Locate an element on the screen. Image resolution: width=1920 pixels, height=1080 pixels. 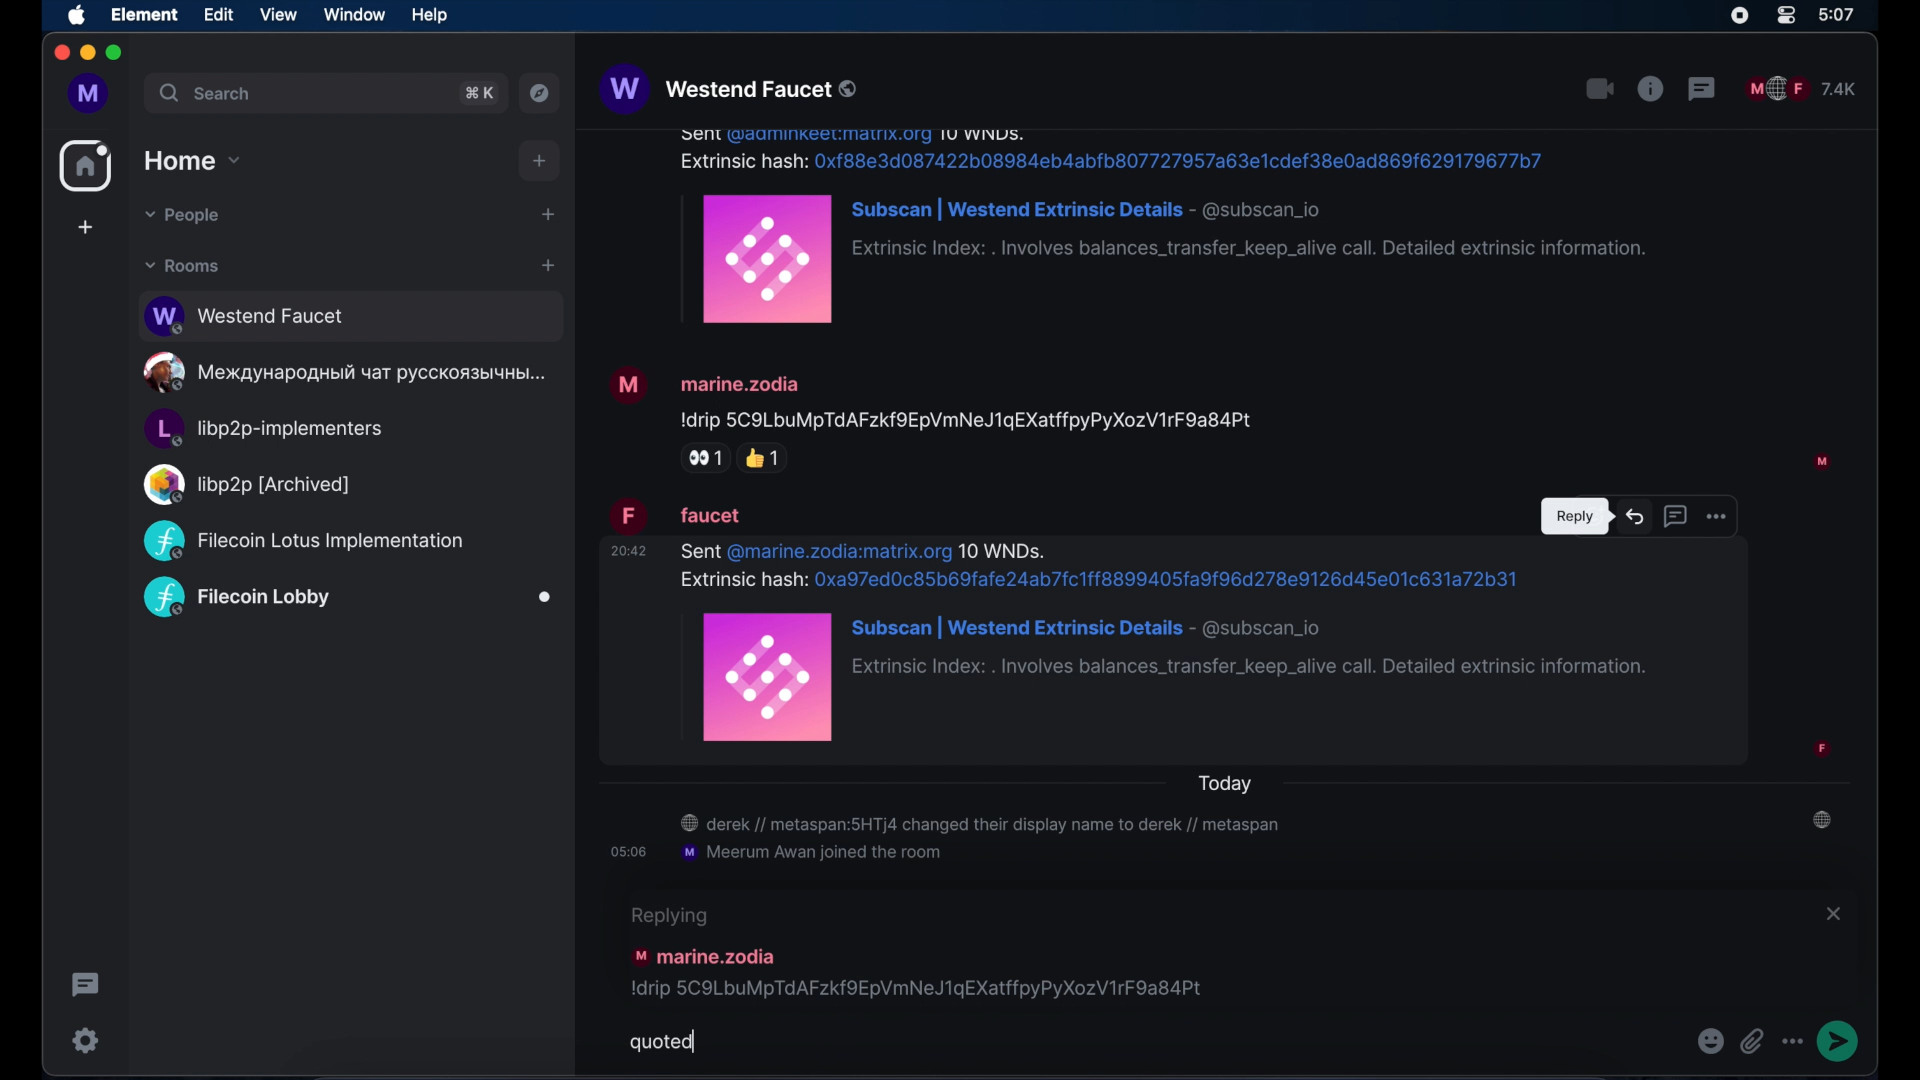
message is located at coordinates (830, 529).